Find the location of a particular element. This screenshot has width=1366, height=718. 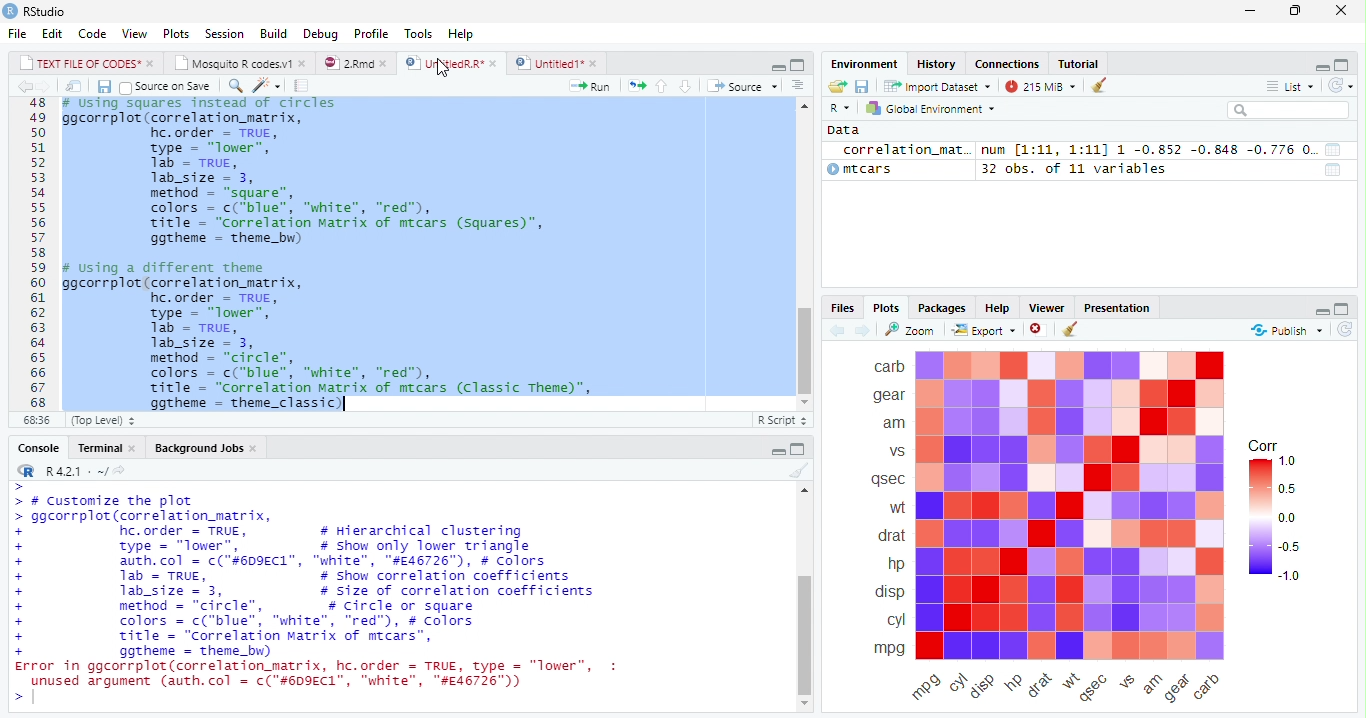

value of matrix is located at coordinates (1337, 169).